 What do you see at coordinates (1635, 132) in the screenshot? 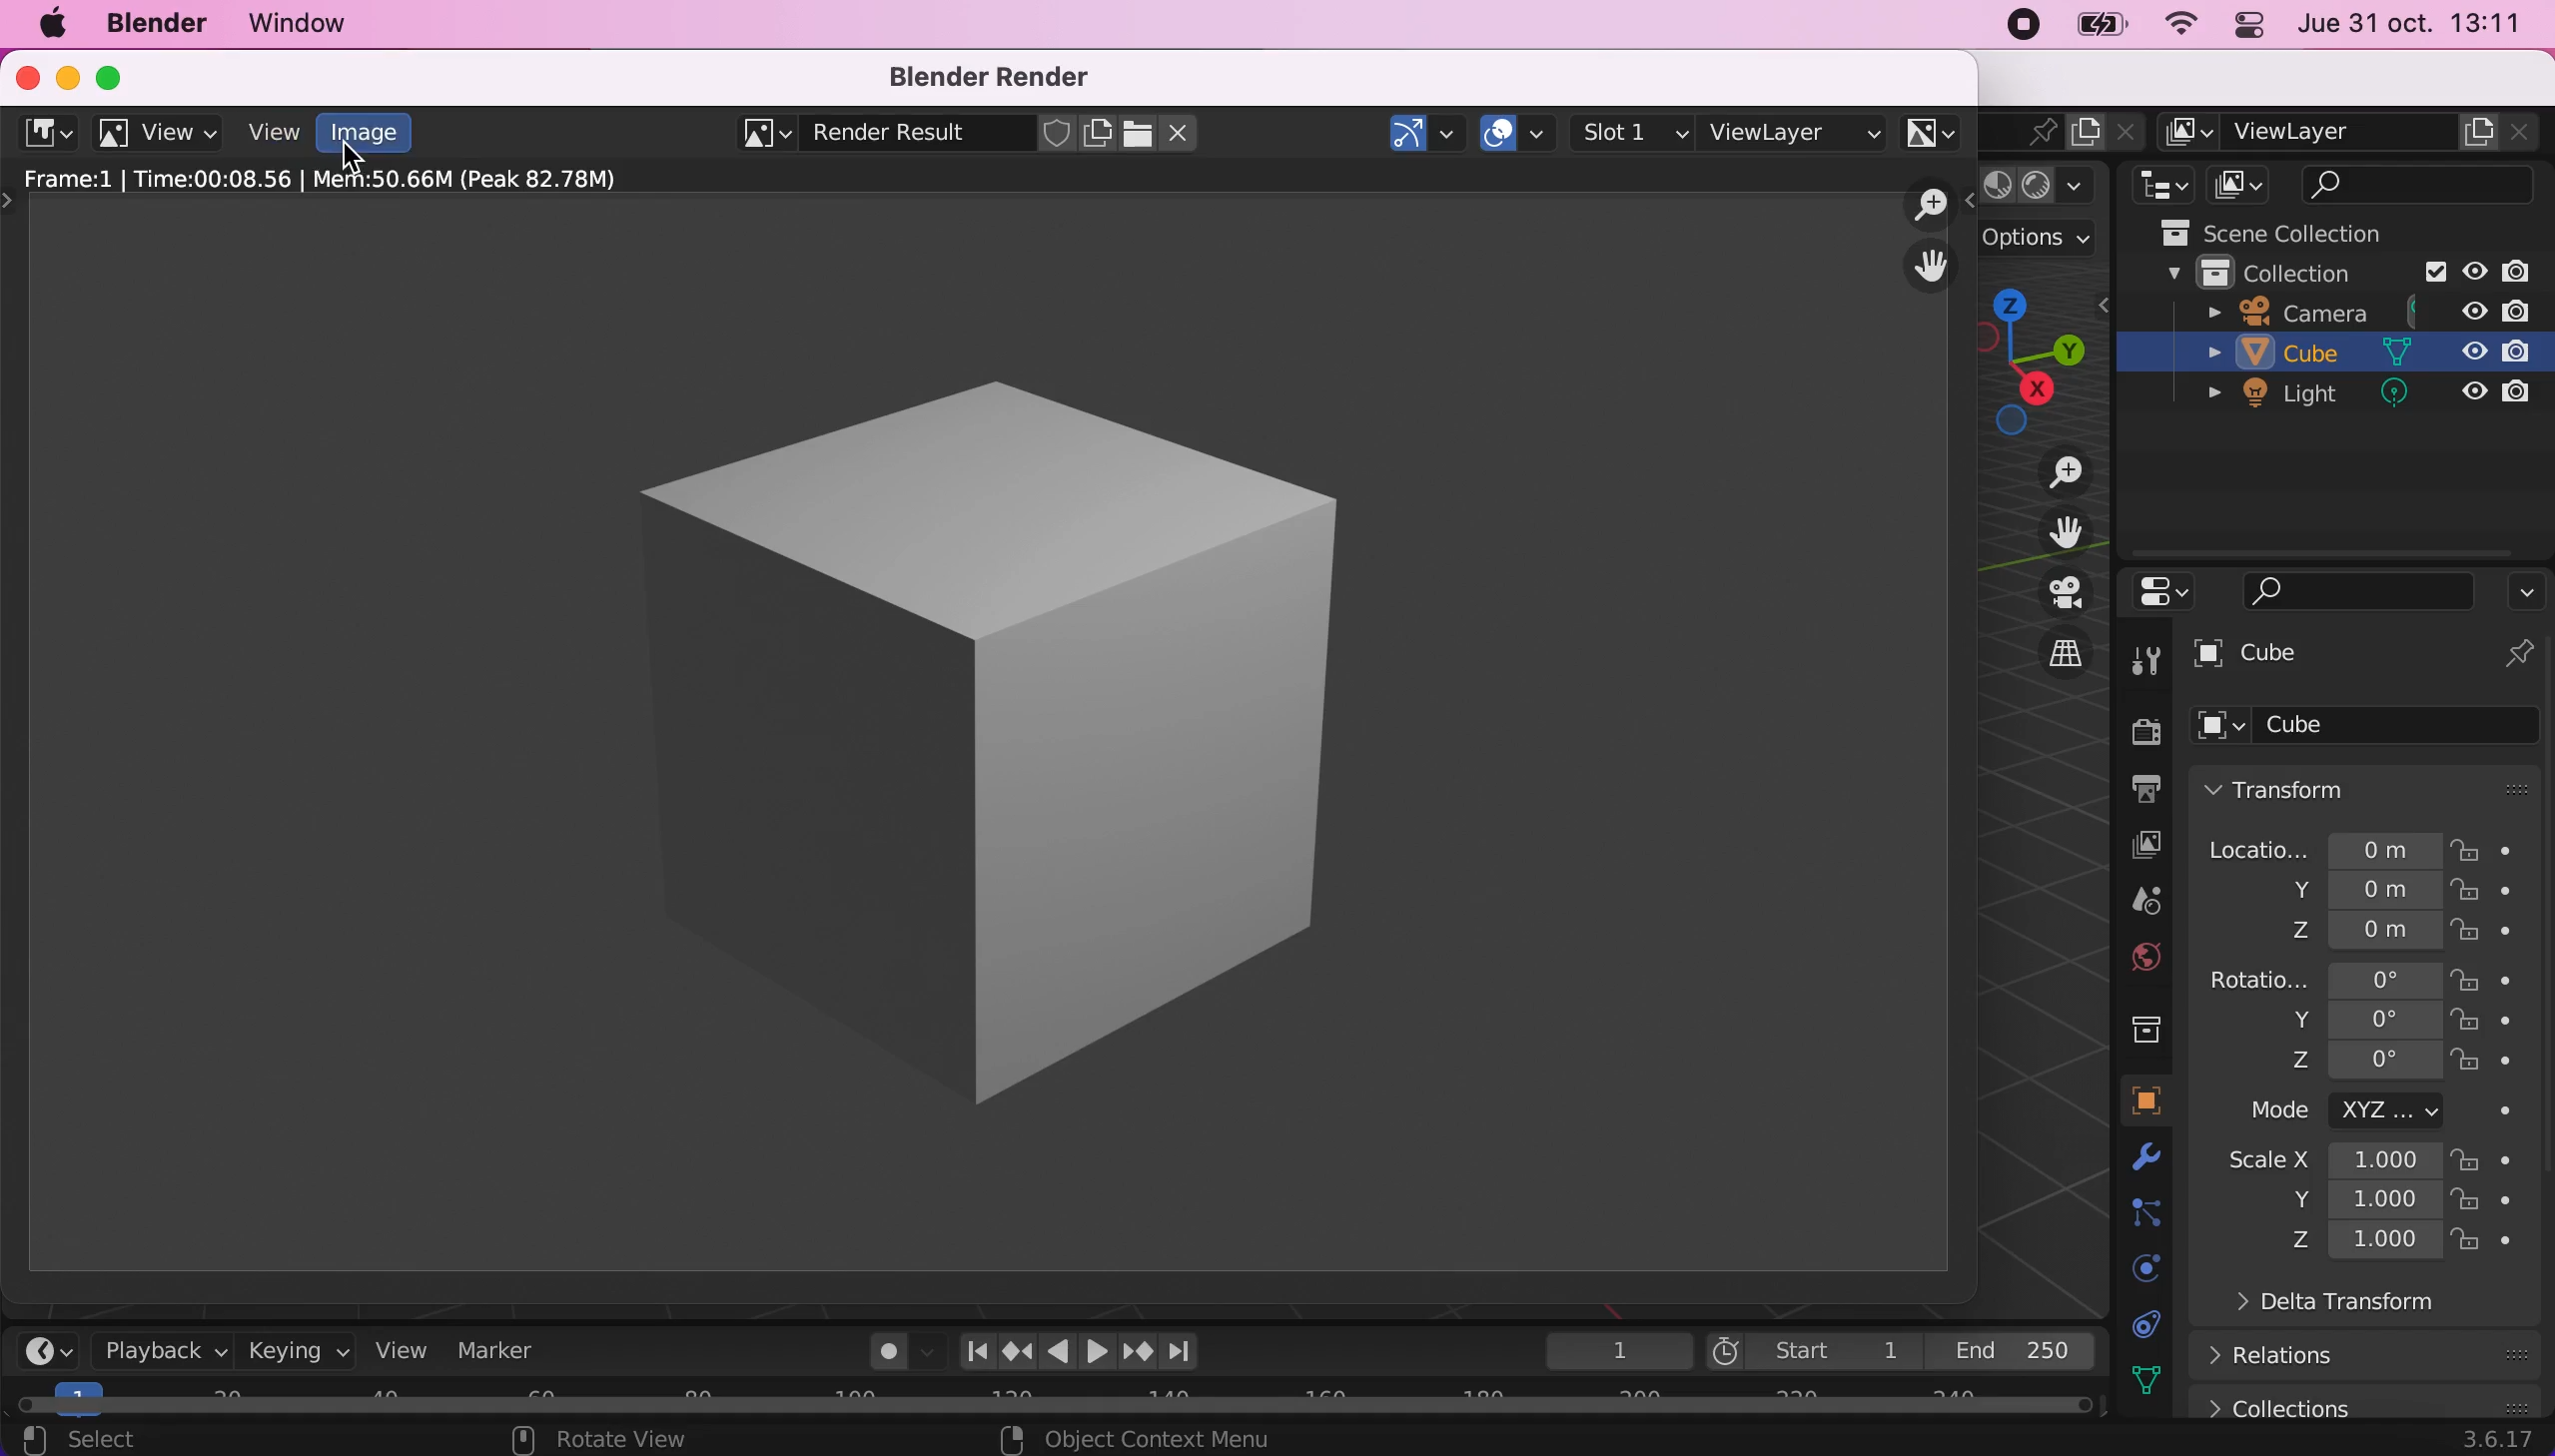
I see `slot 1` at bounding box center [1635, 132].